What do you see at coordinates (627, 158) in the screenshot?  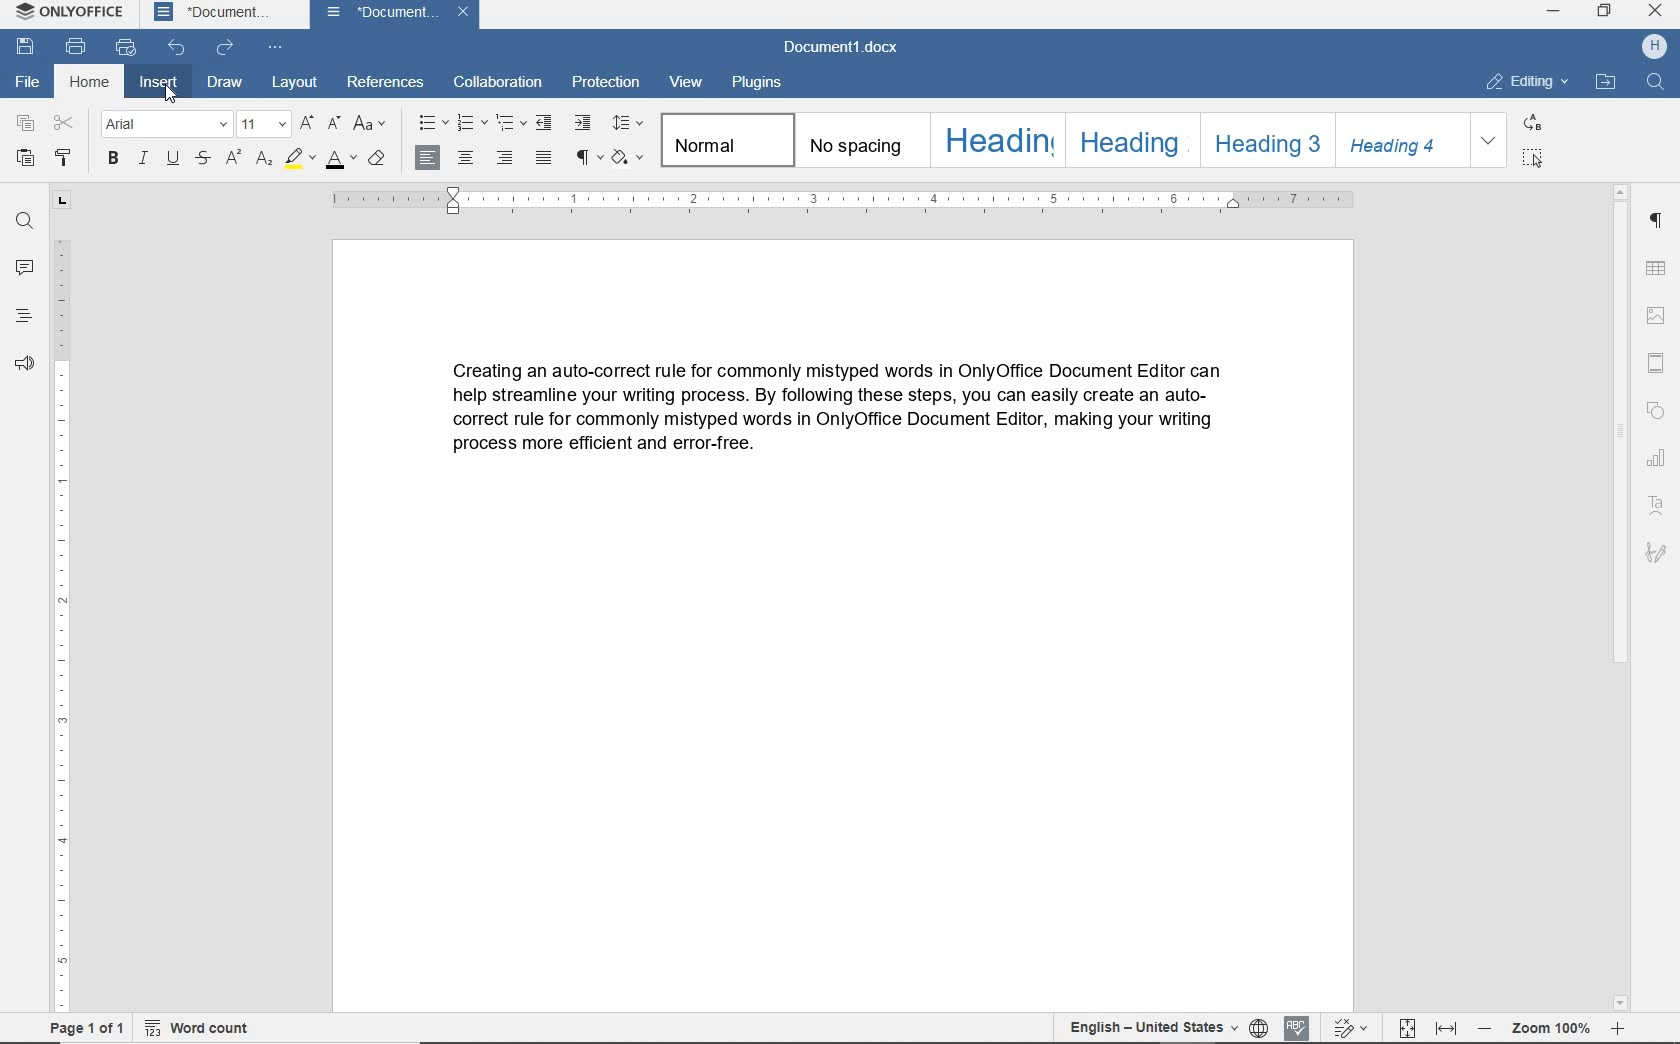 I see `shading` at bounding box center [627, 158].